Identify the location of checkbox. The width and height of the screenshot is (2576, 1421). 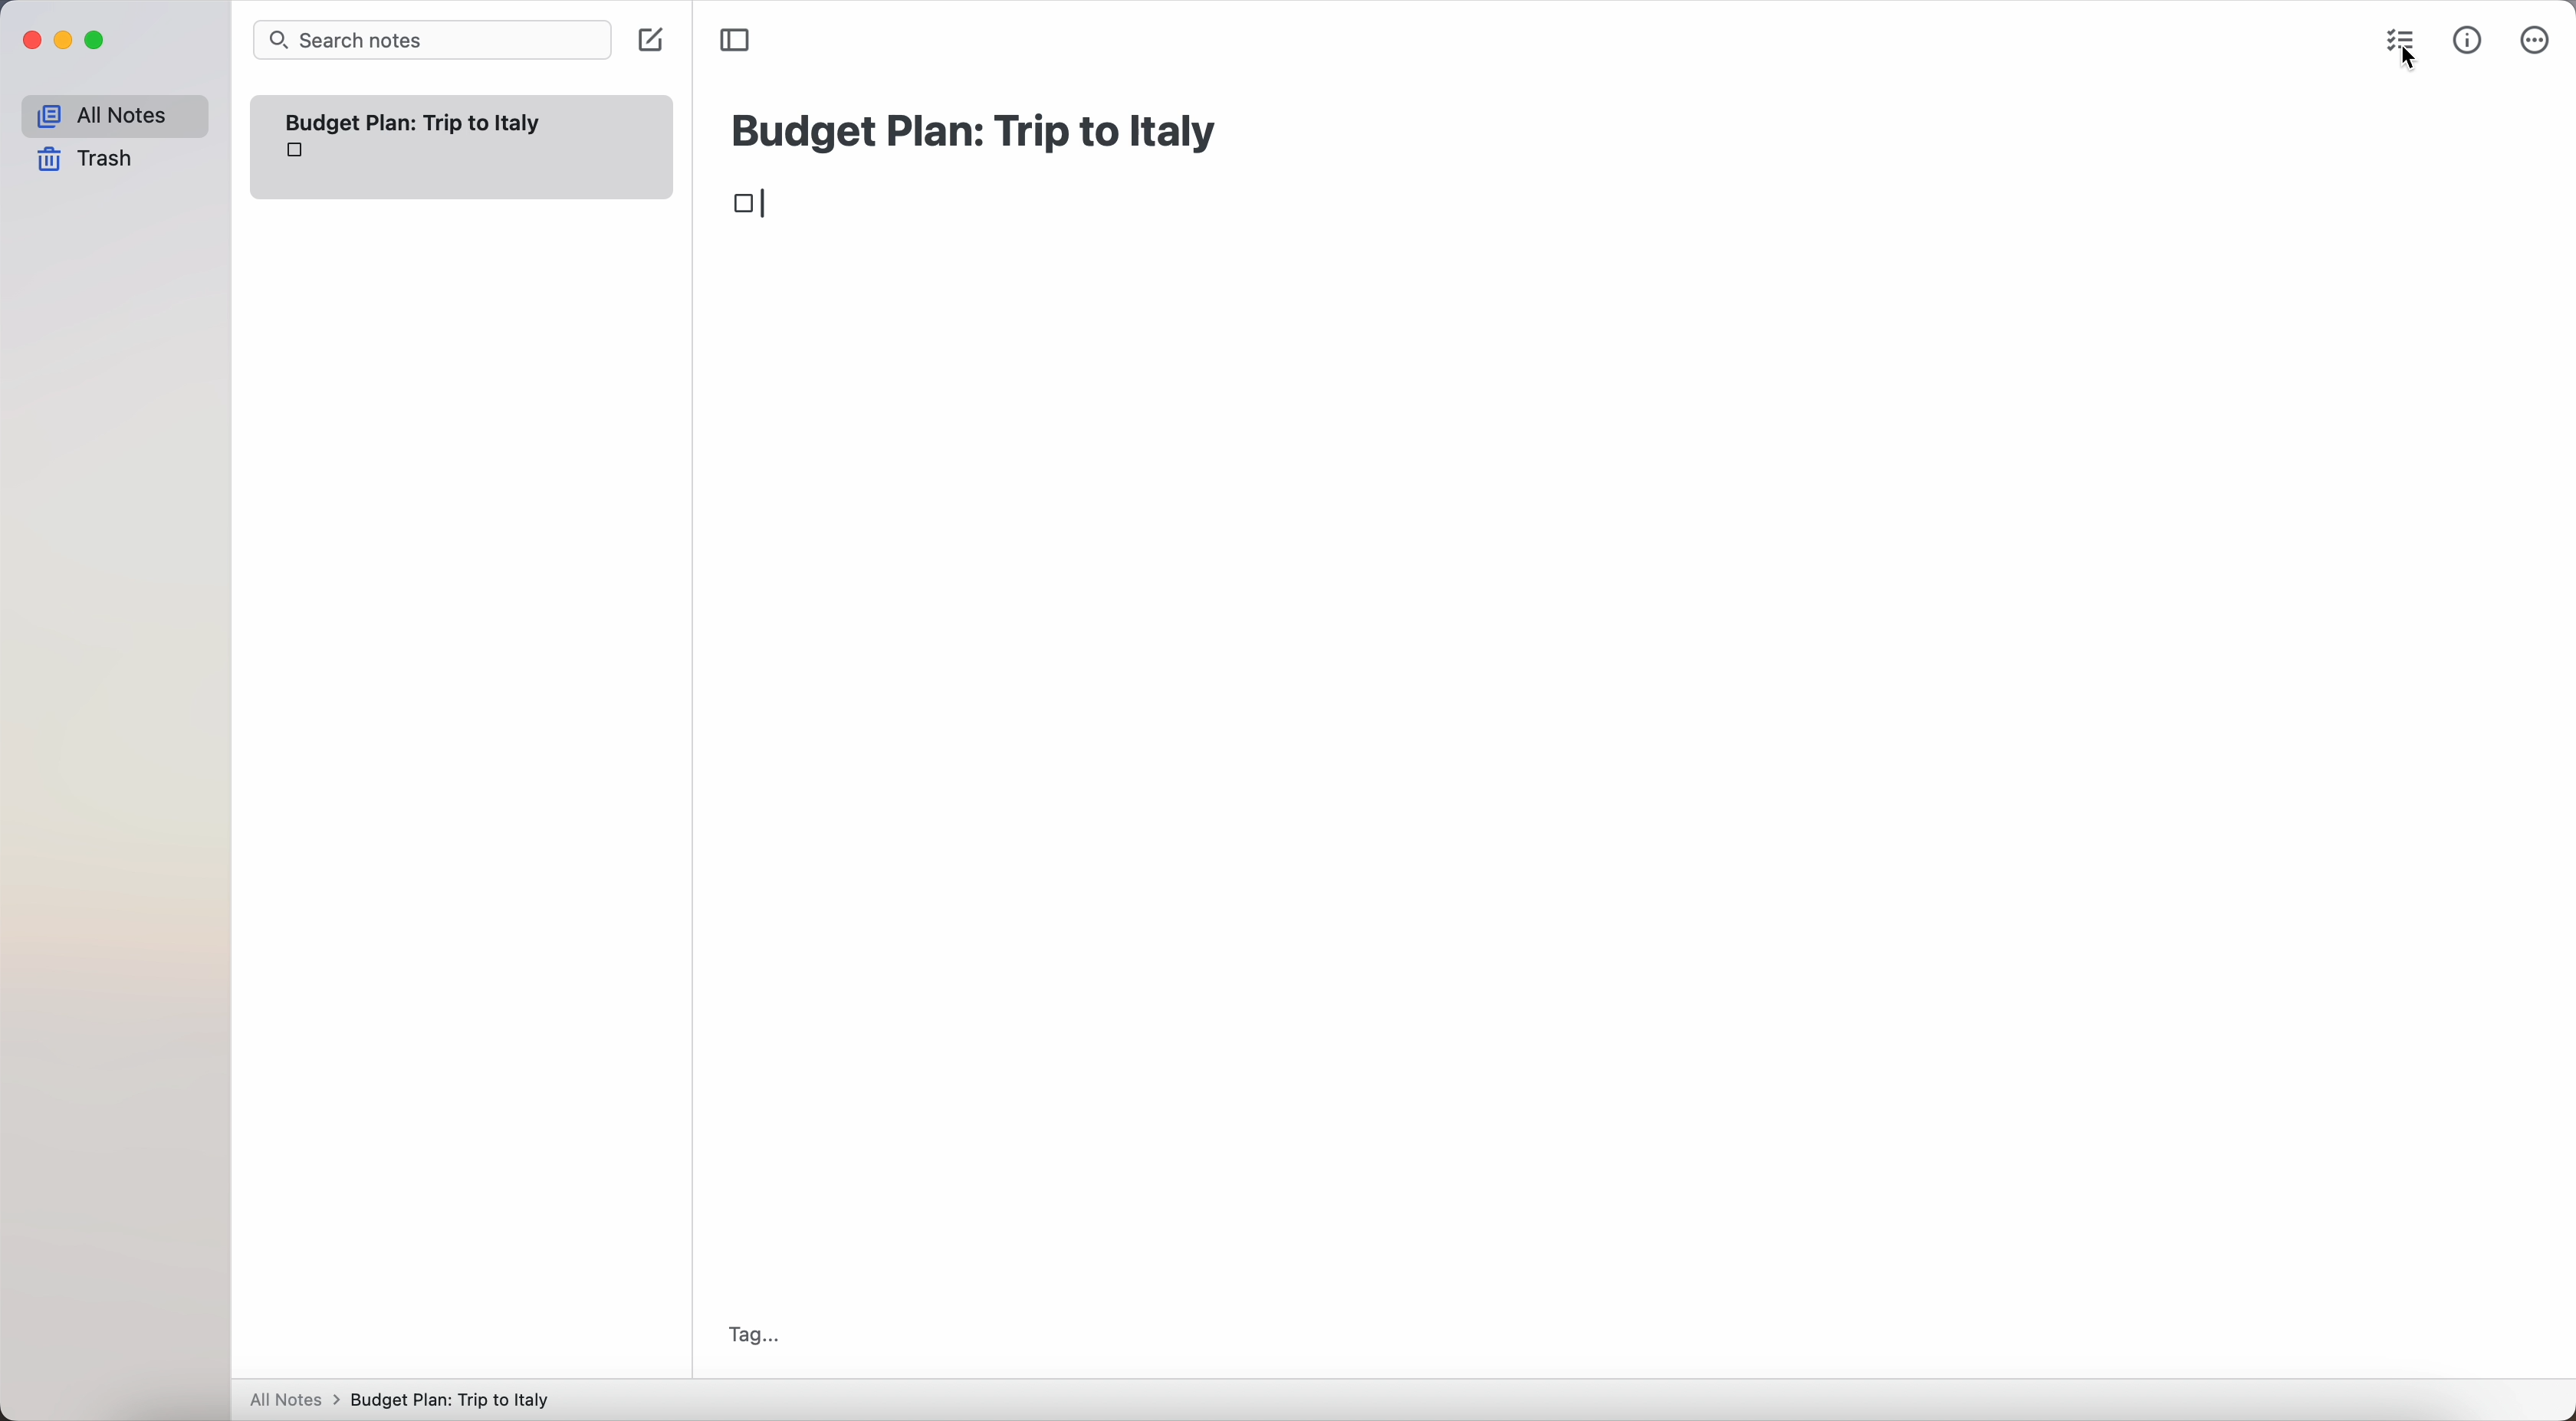
(298, 153).